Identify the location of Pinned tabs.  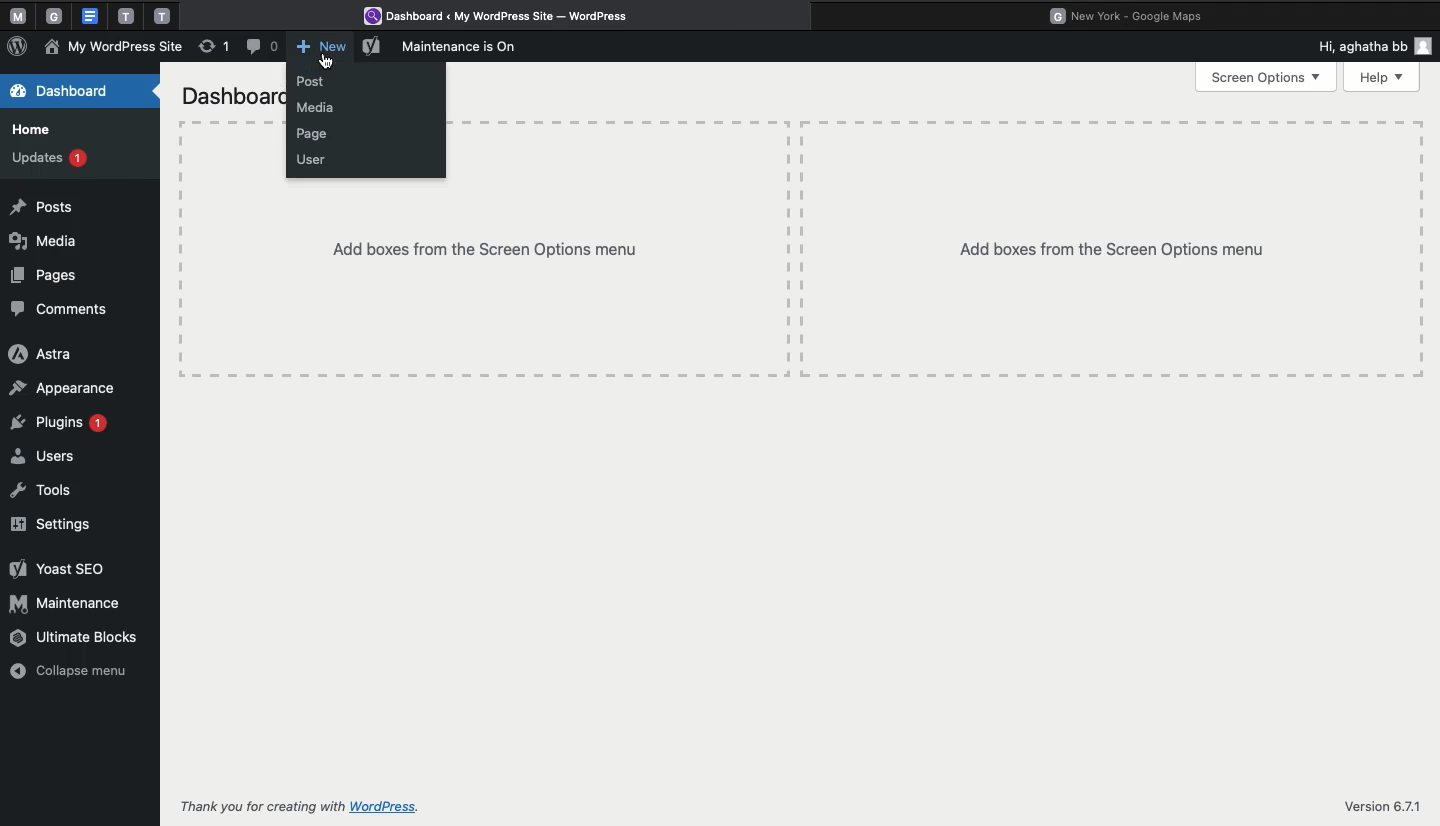
(15, 17).